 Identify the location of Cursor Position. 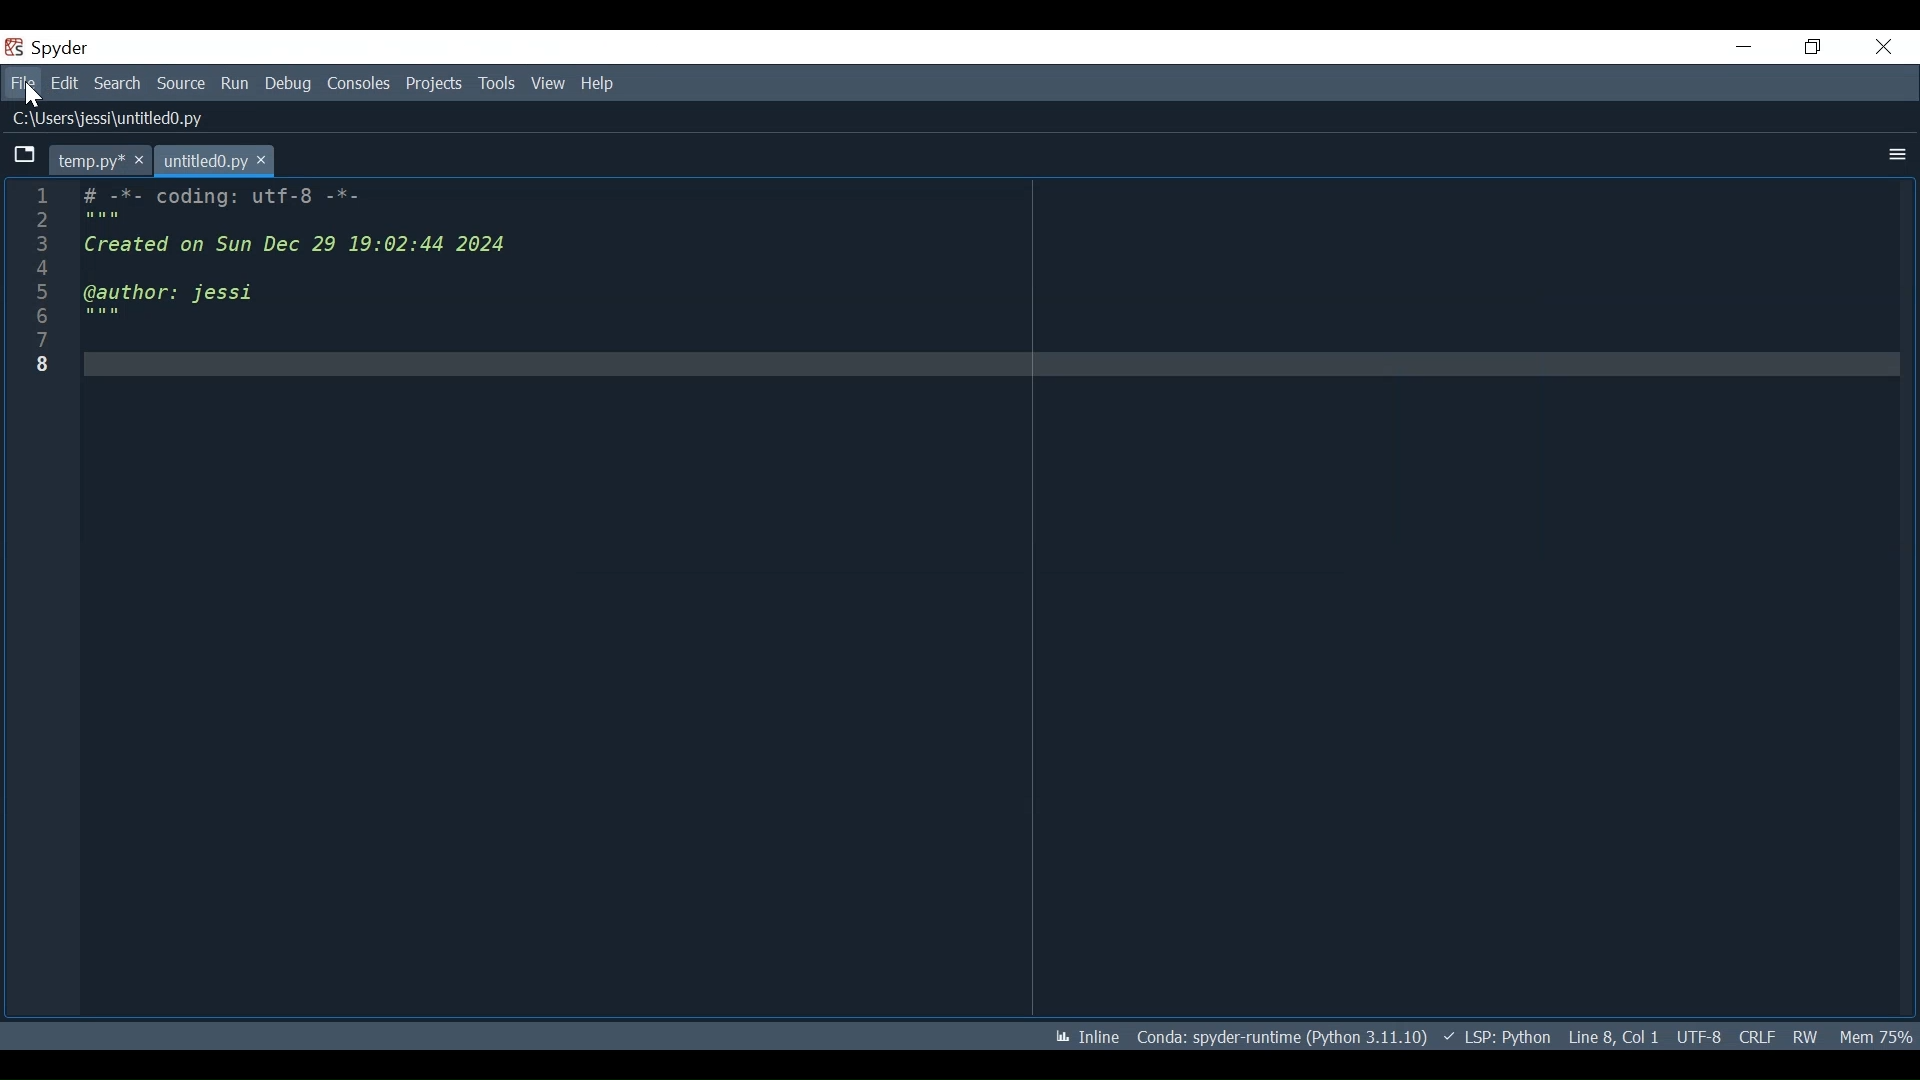
(1613, 1037).